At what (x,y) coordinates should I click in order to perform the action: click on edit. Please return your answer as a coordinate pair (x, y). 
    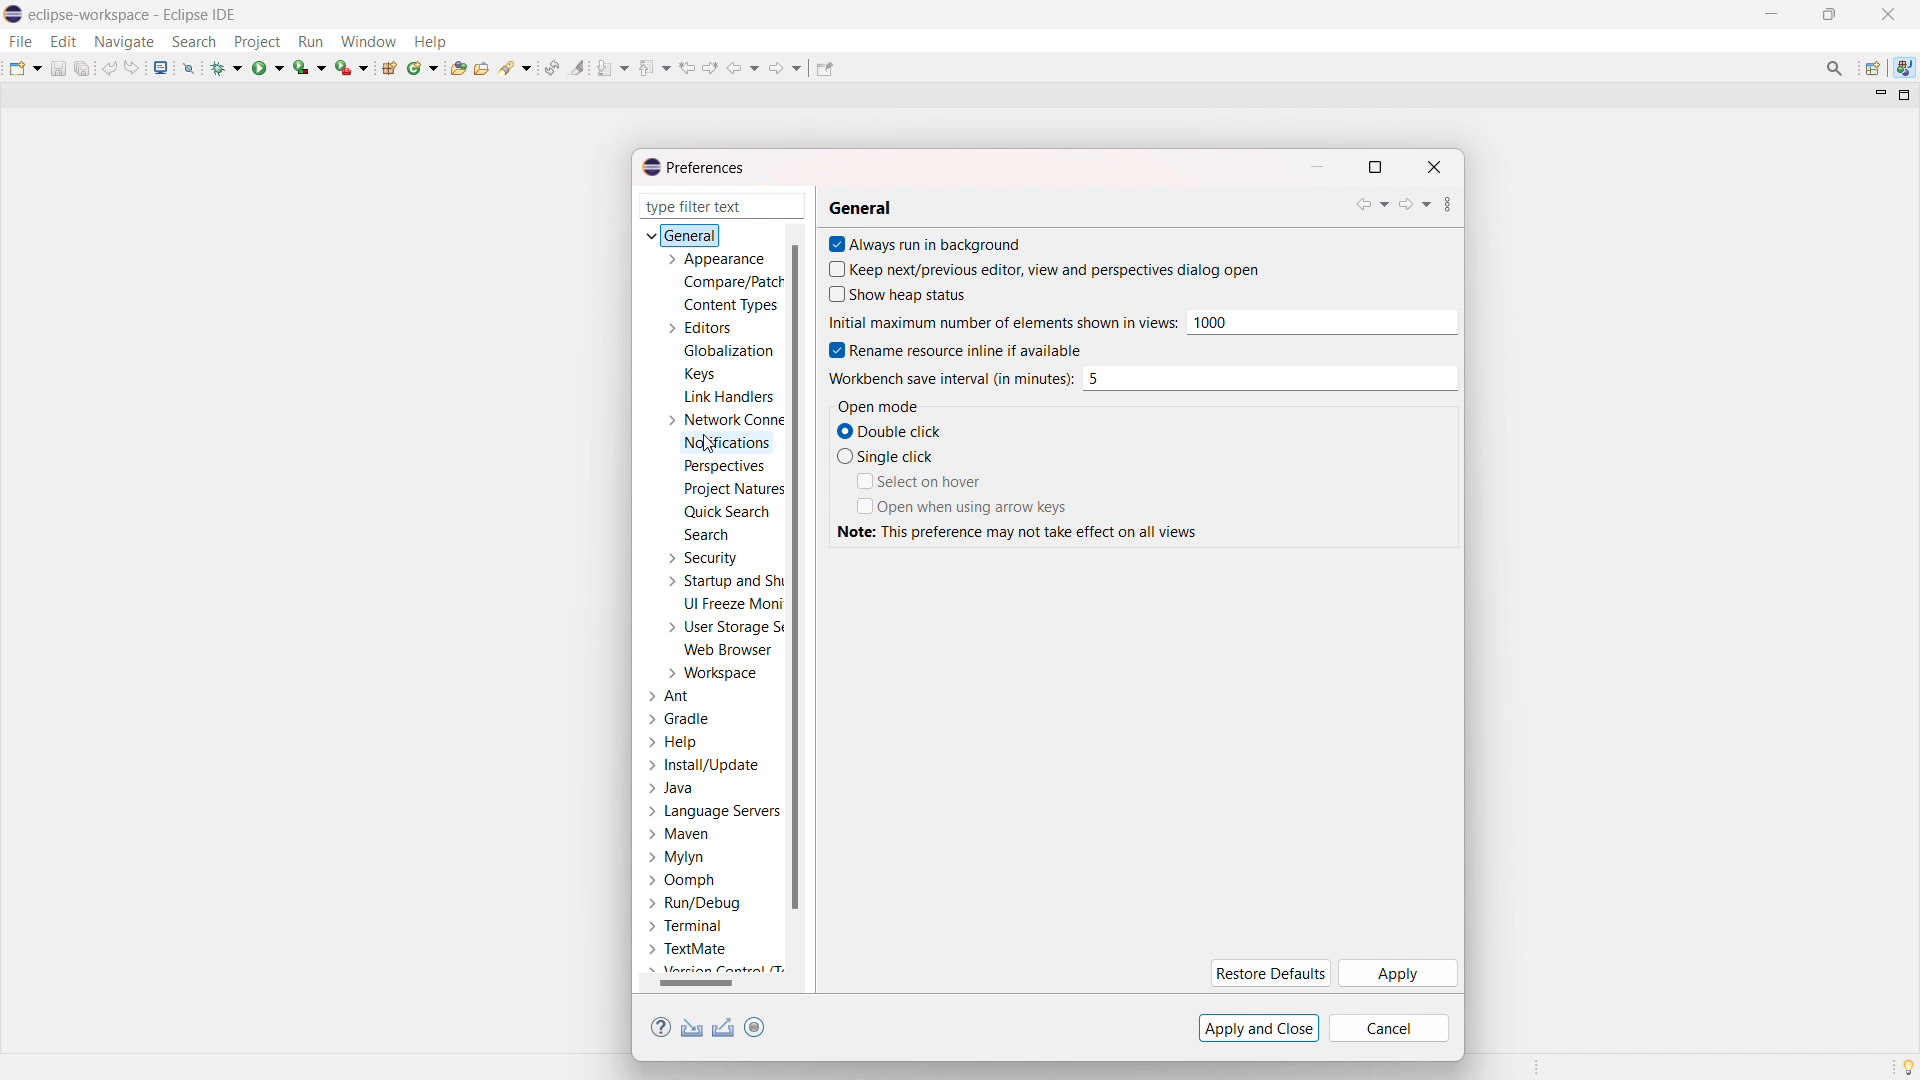
    Looking at the image, I should click on (62, 42).